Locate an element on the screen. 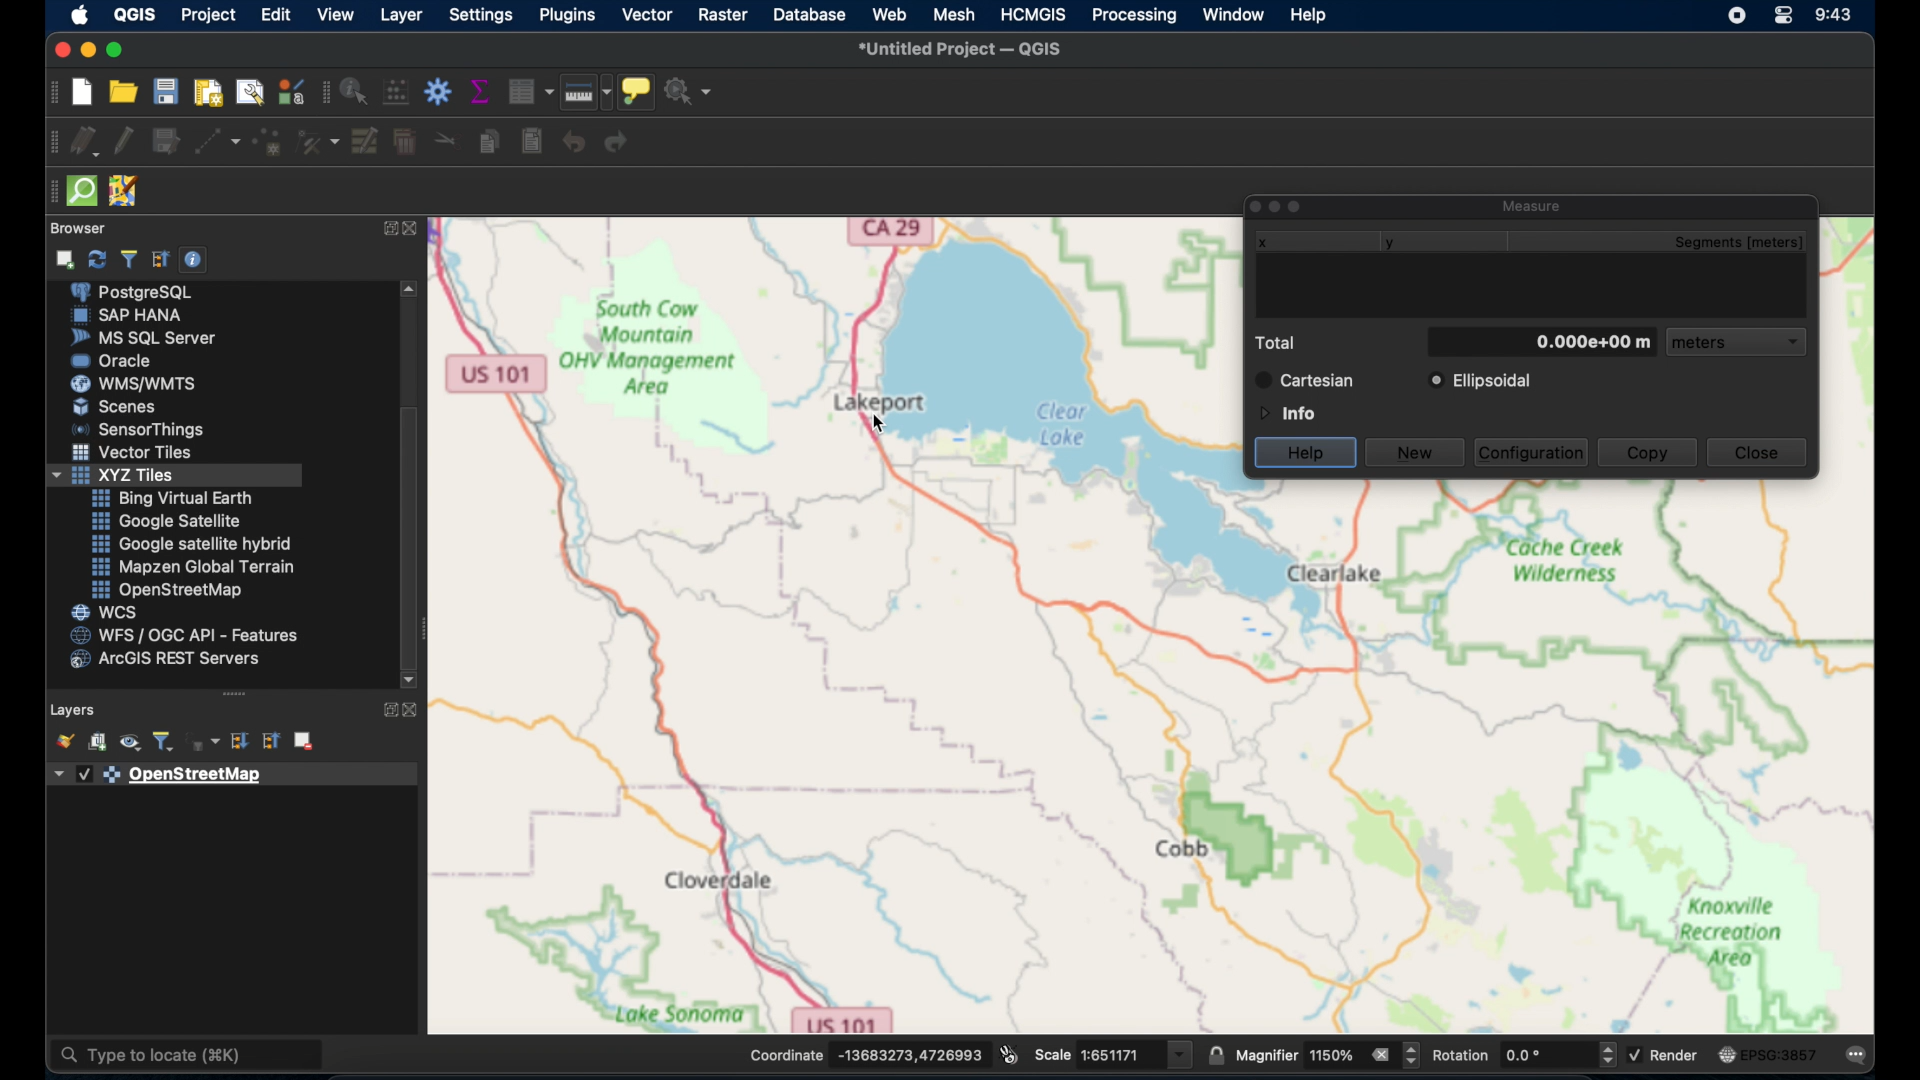  mapzen global. terrain is located at coordinates (190, 564).